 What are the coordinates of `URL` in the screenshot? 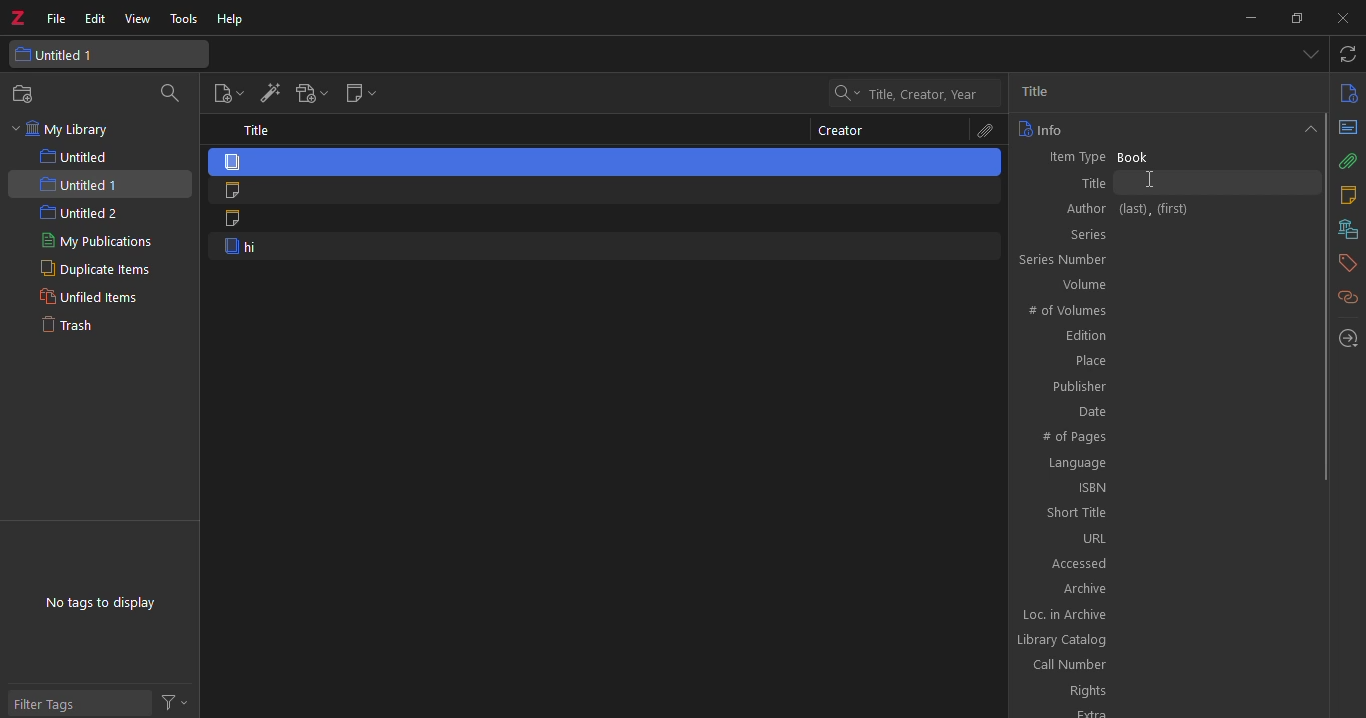 It's located at (1160, 537).